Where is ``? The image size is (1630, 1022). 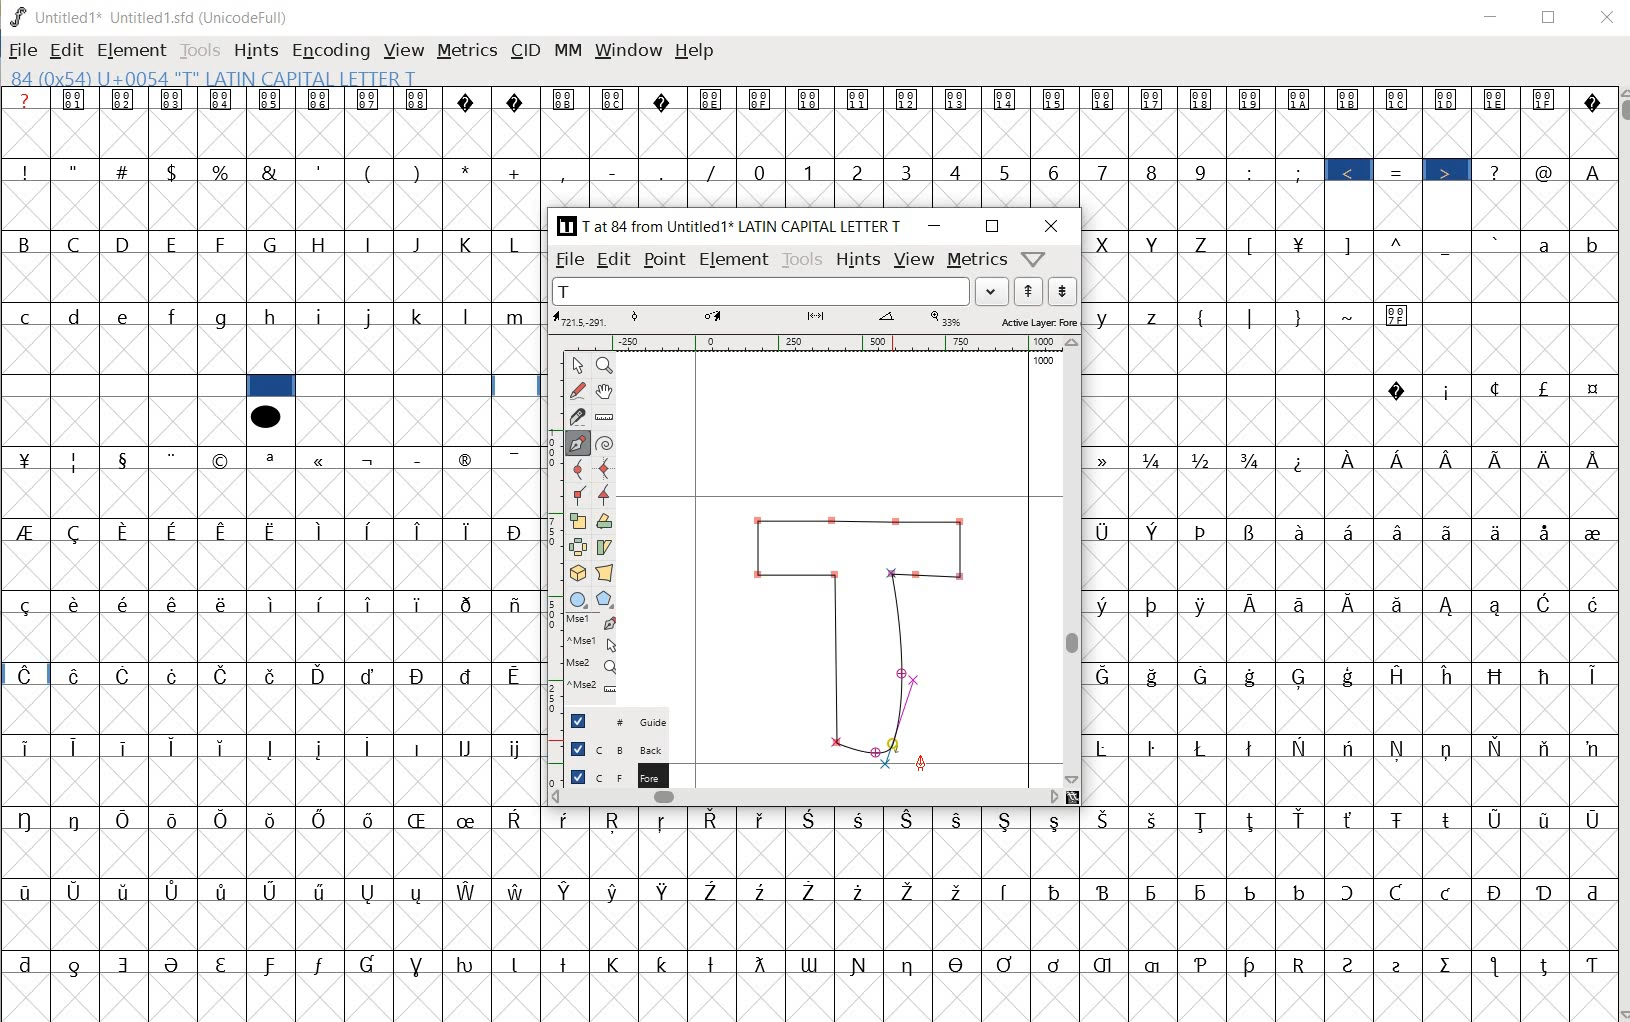
 is located at coordinates (419, 891).